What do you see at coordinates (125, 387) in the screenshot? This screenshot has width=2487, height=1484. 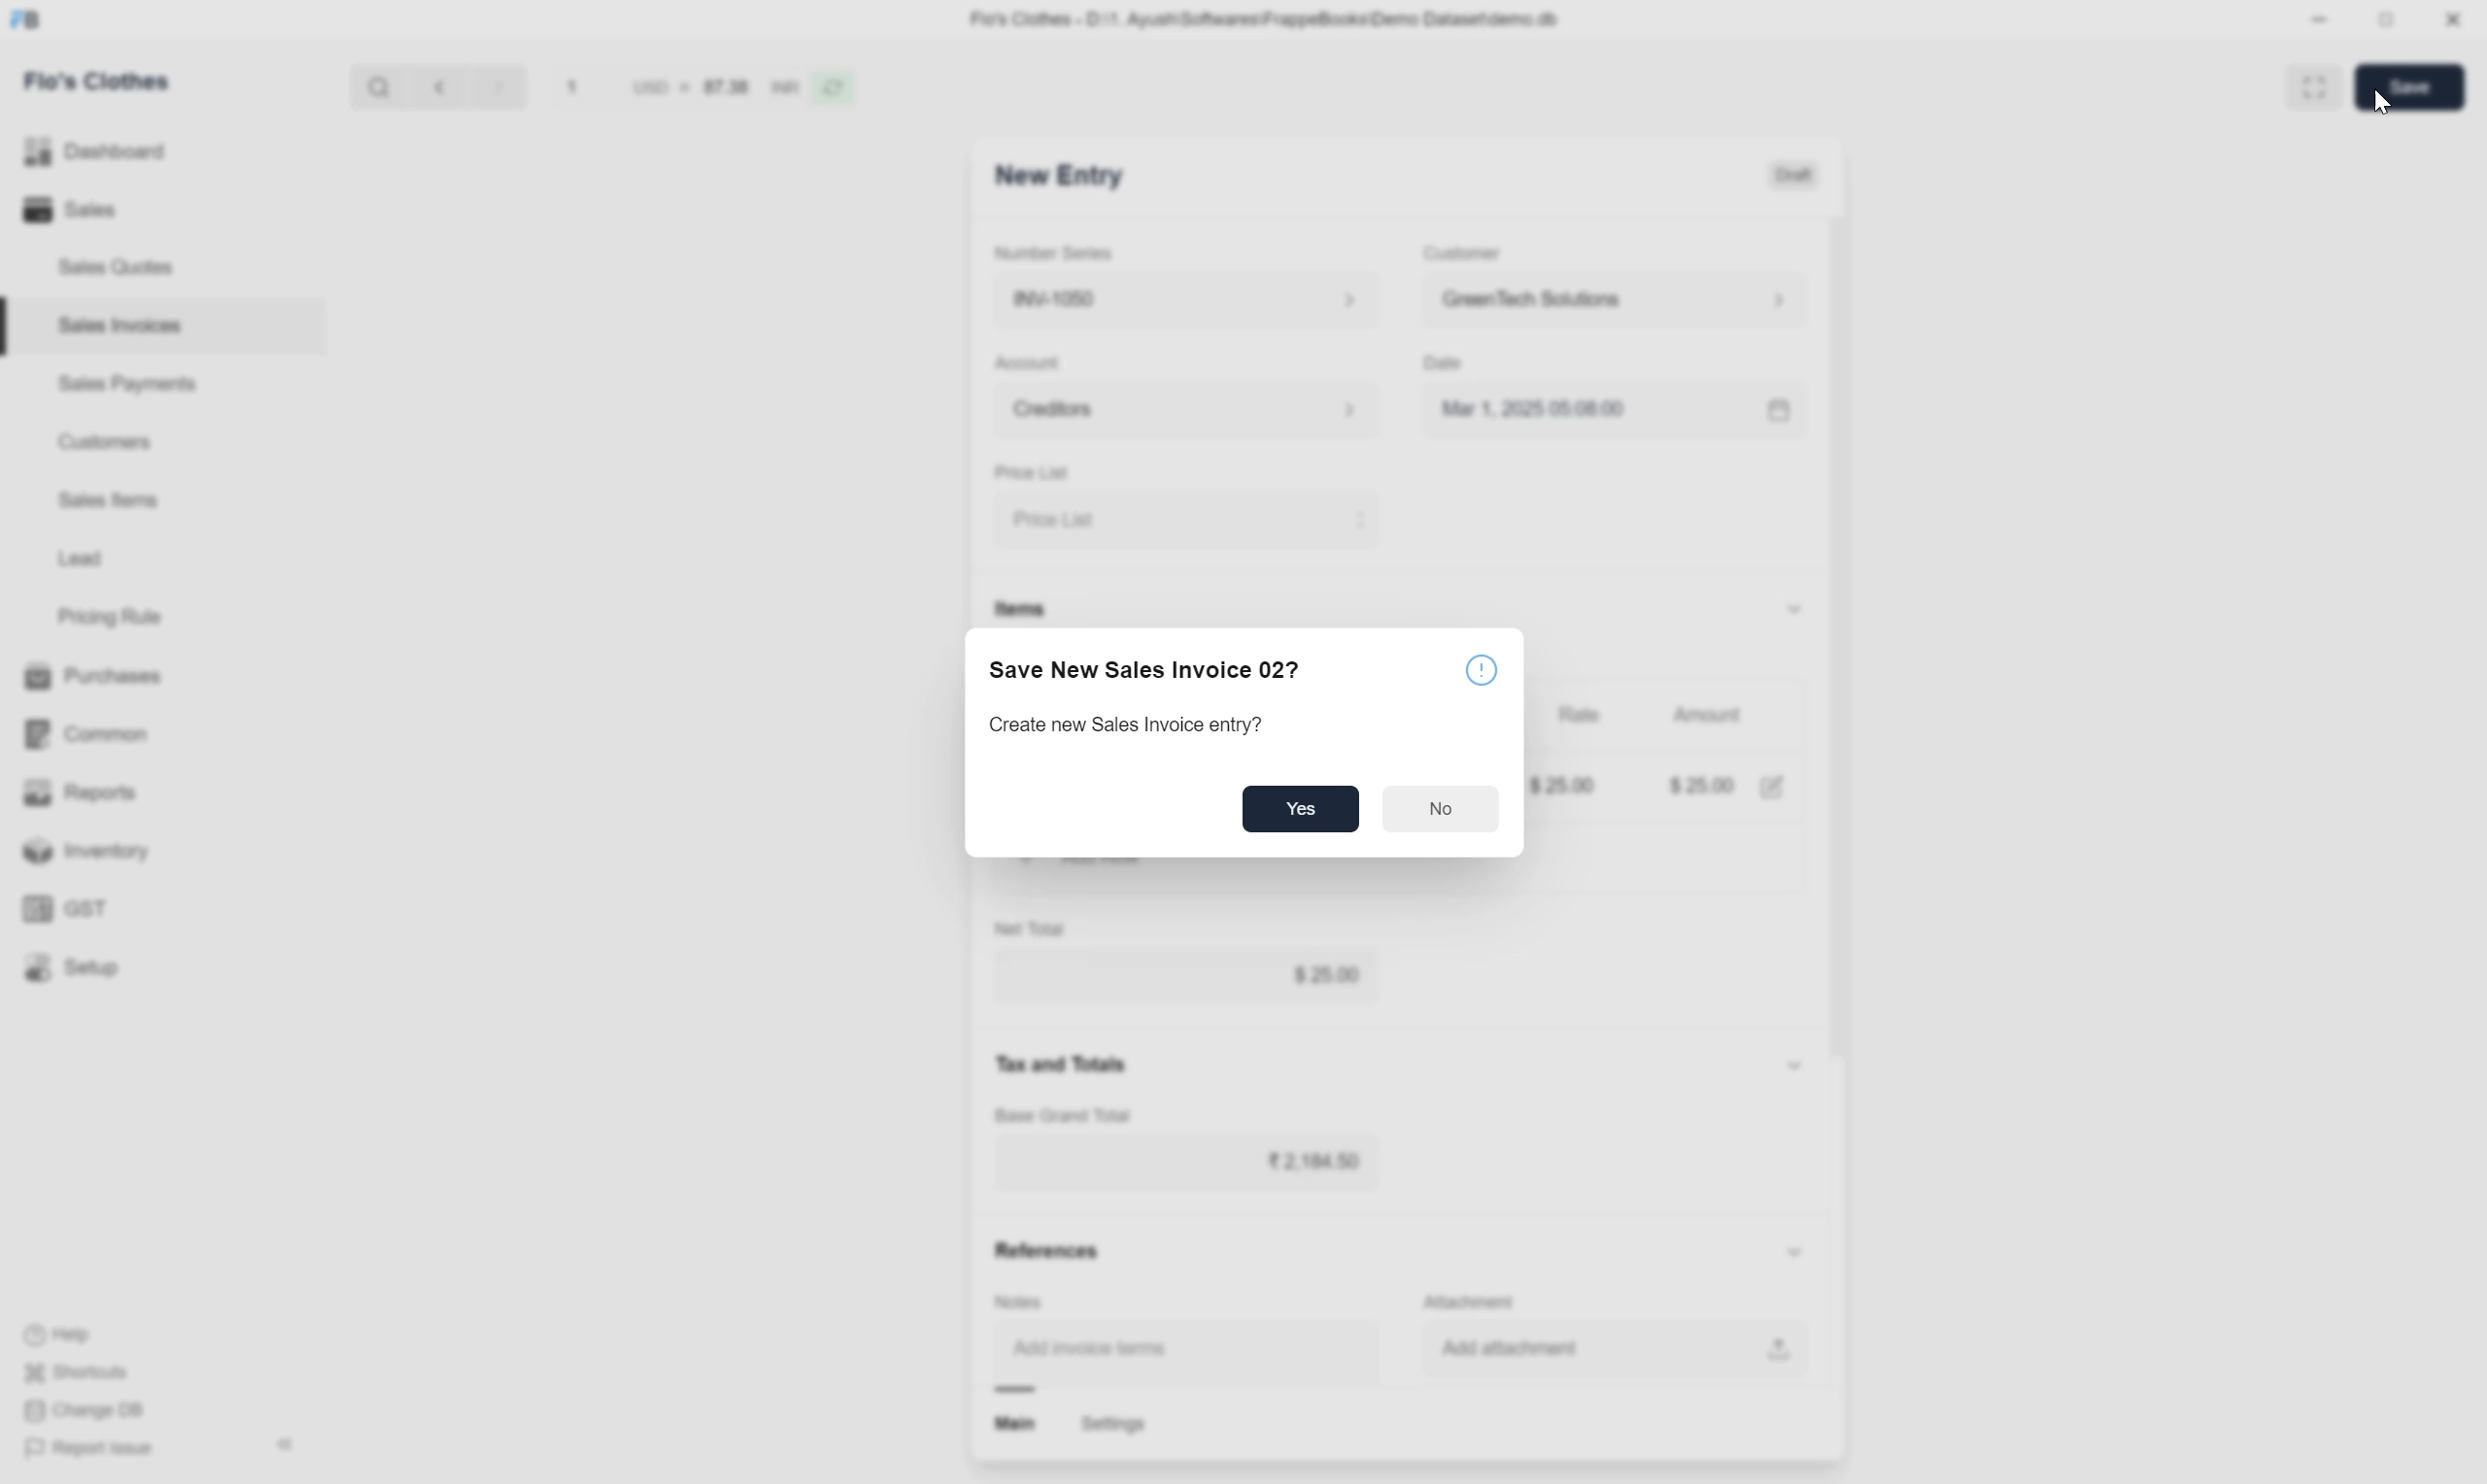 I see `Sales Payments` at bounding box center [125, 387].